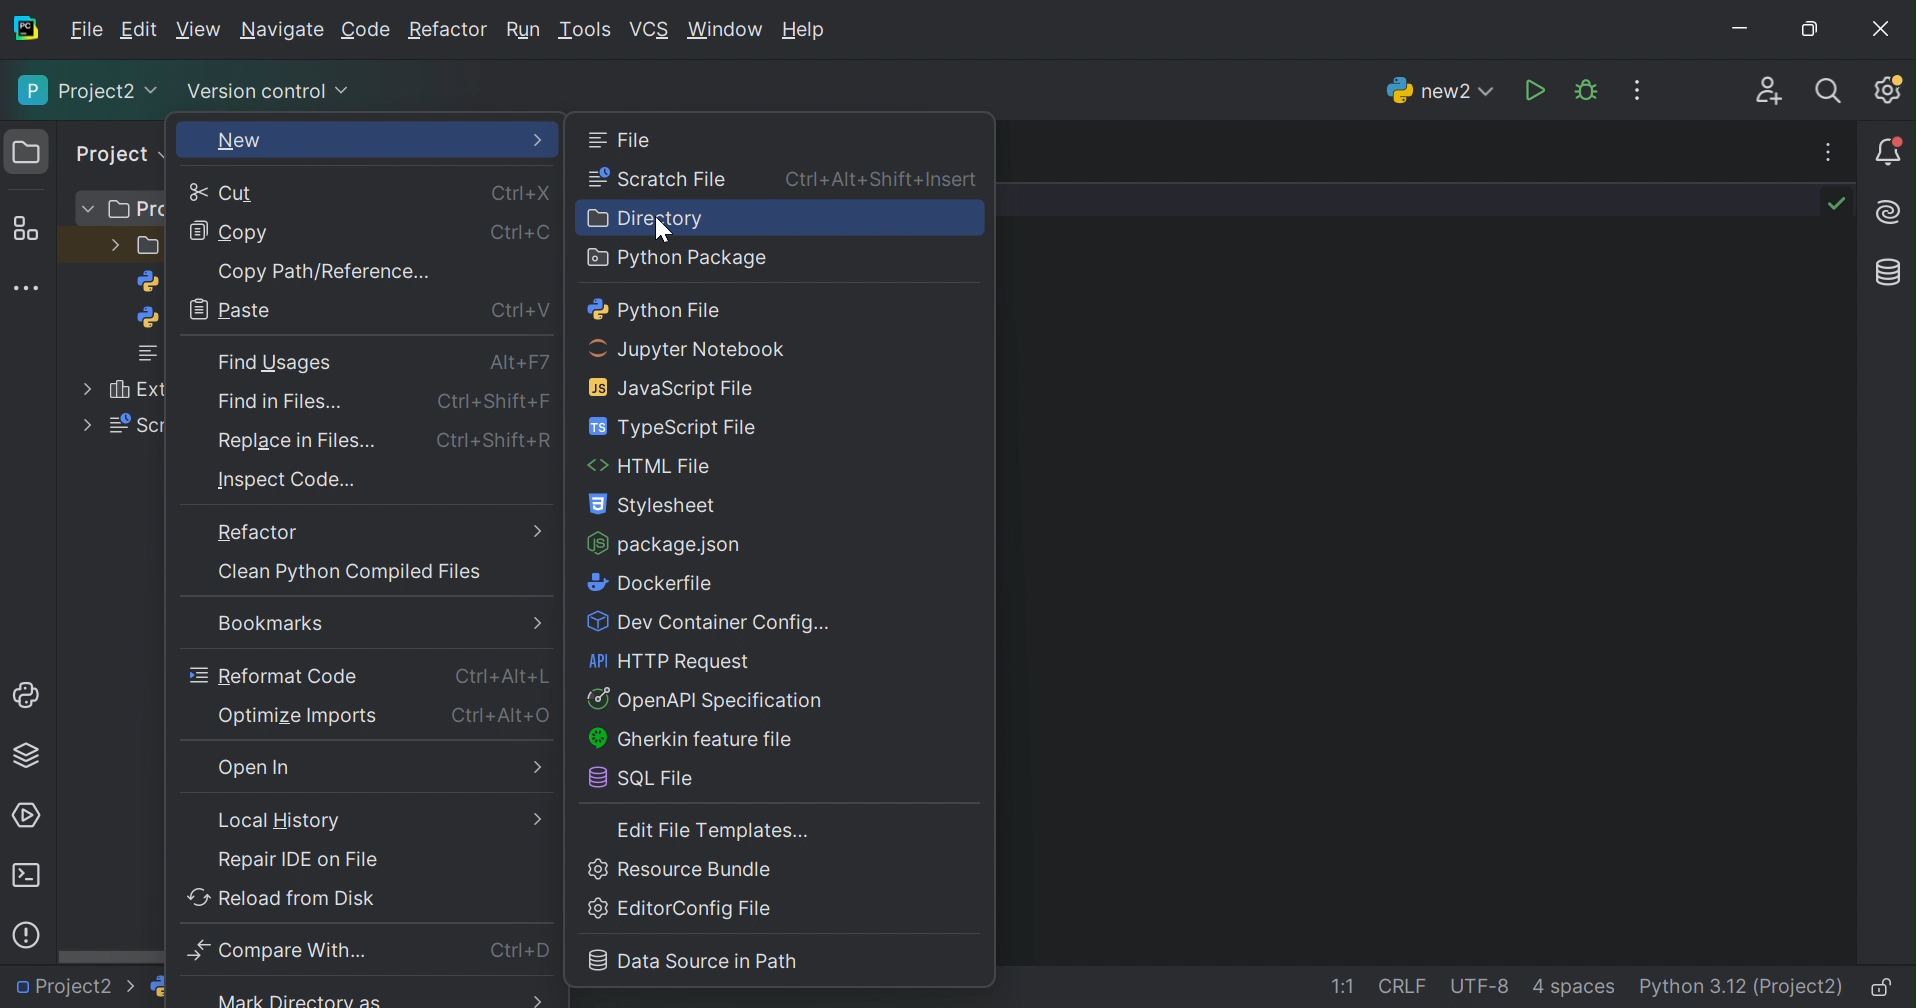 The width and height of the screenshot is (1916, 1008). I want to click on Find in files, so click(284, 403).